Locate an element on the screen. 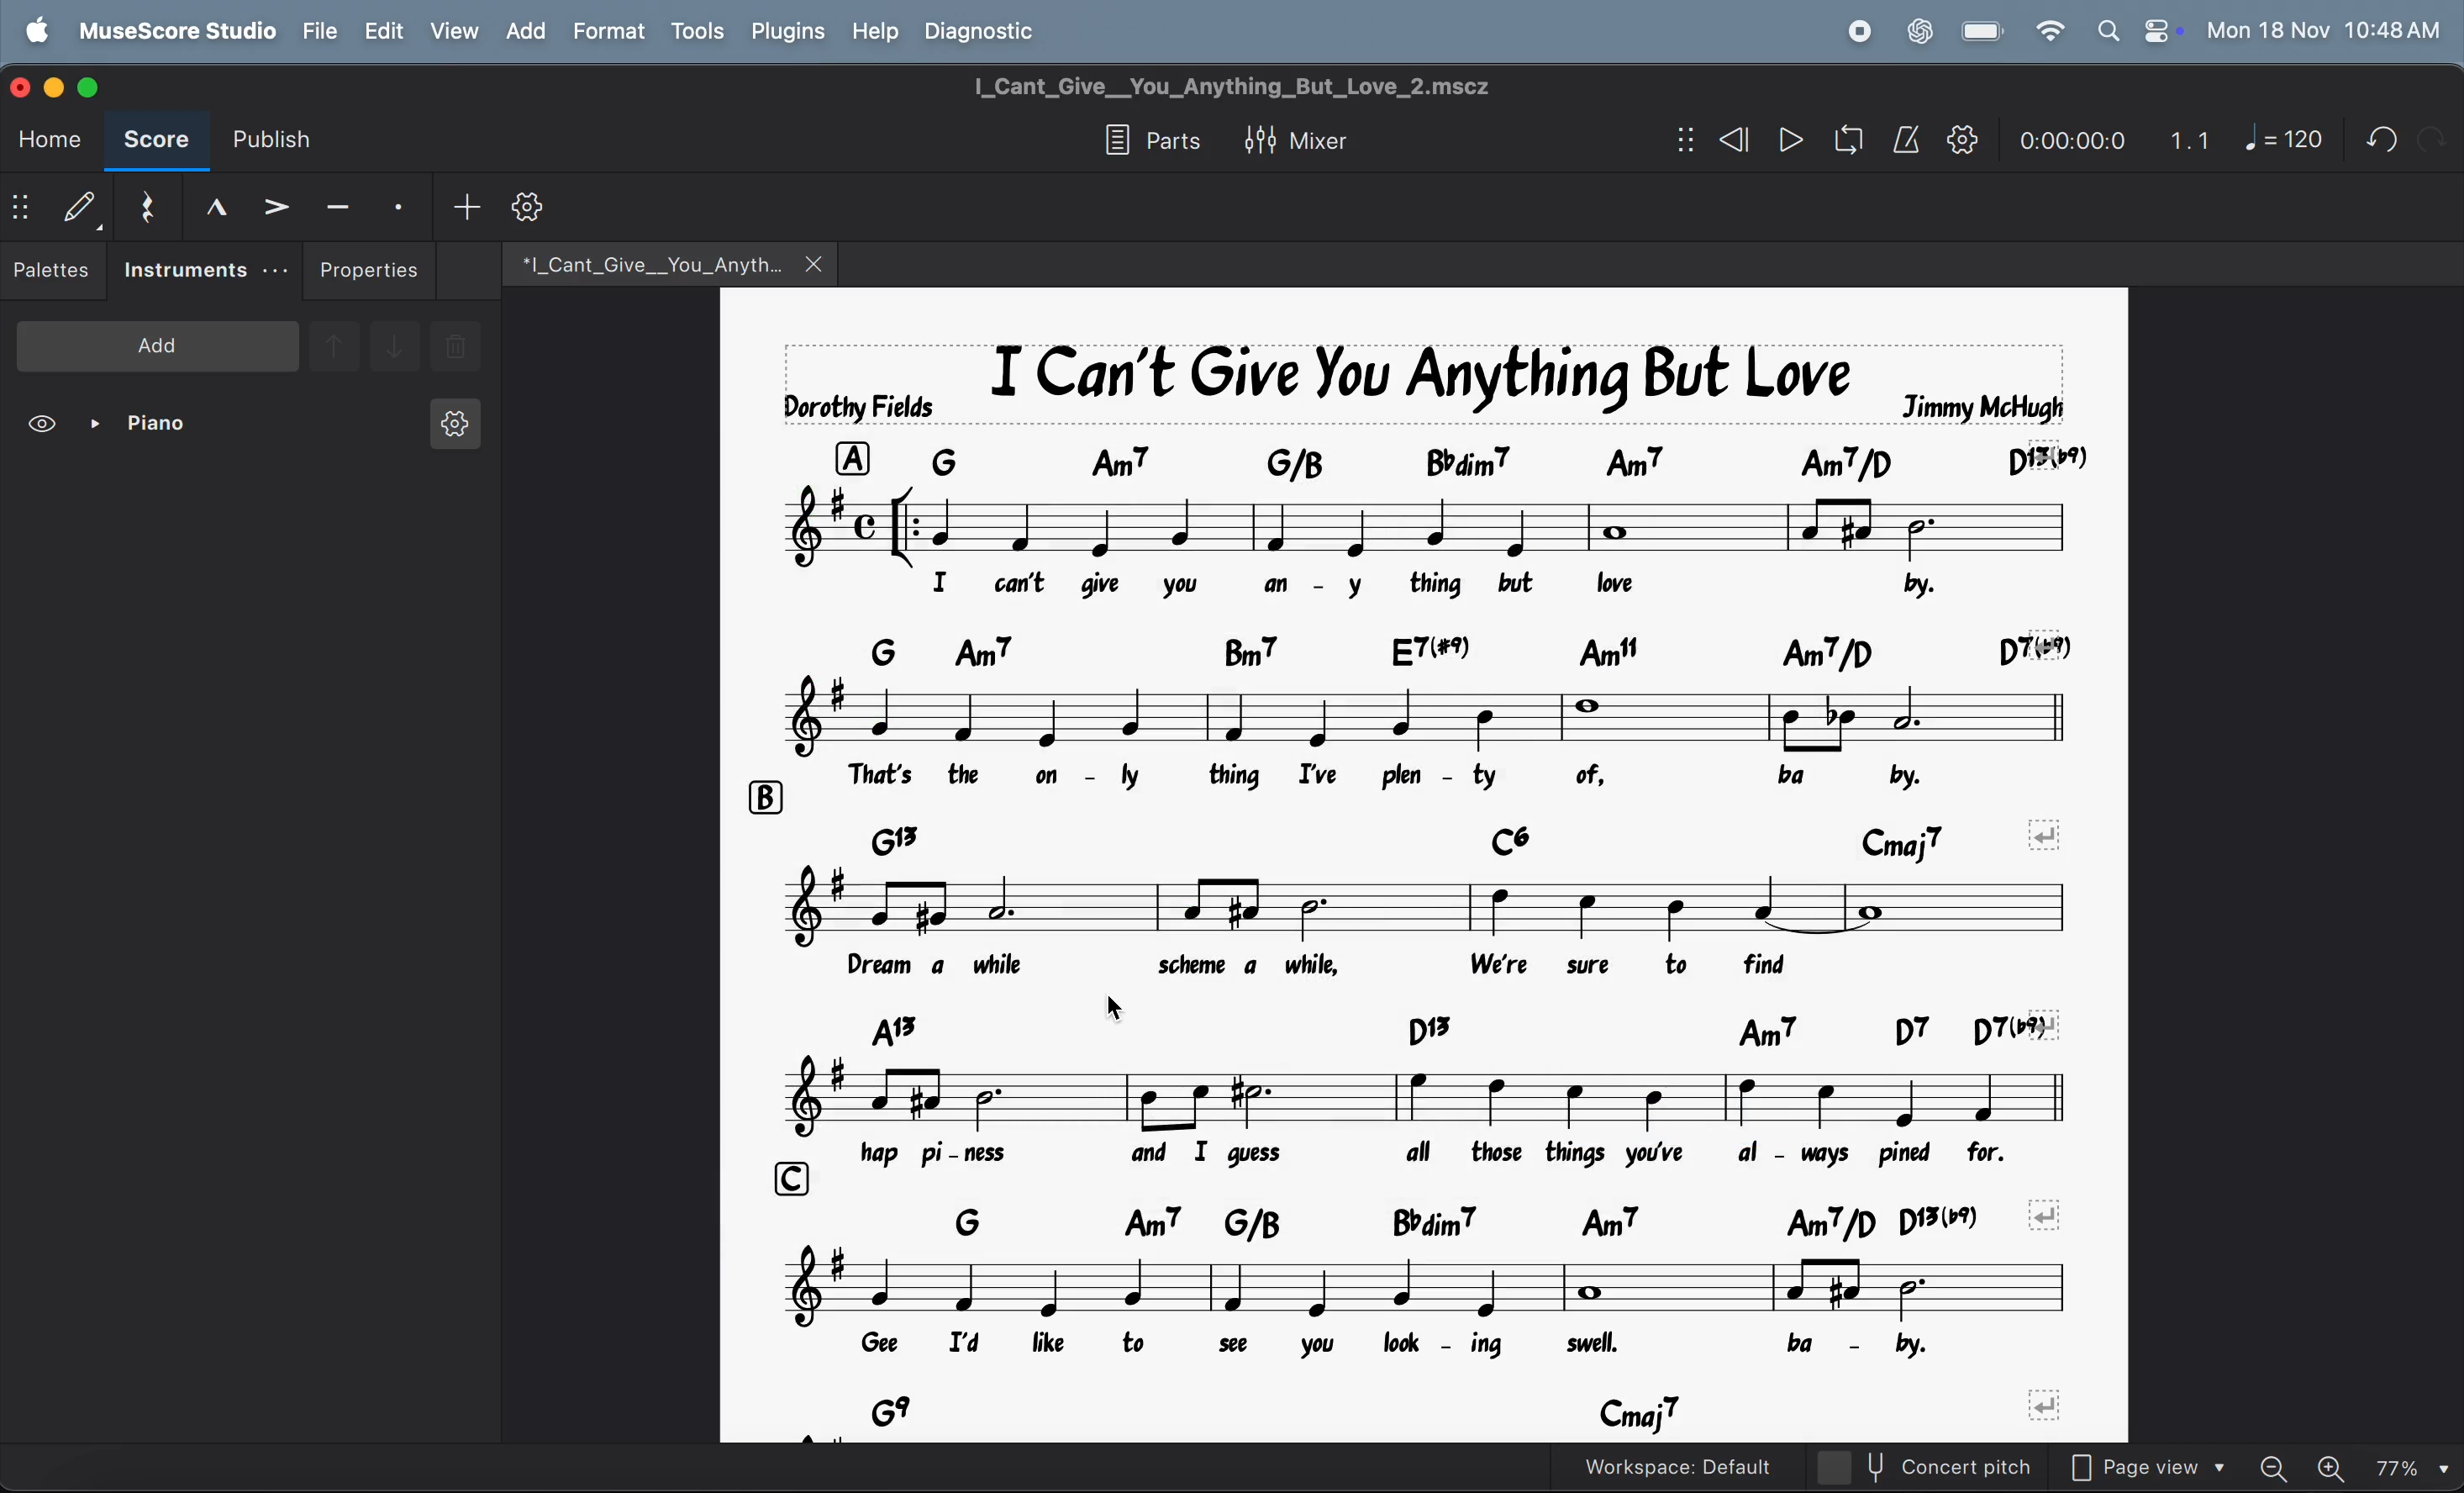  battery is located at coordinates (1984, 32).